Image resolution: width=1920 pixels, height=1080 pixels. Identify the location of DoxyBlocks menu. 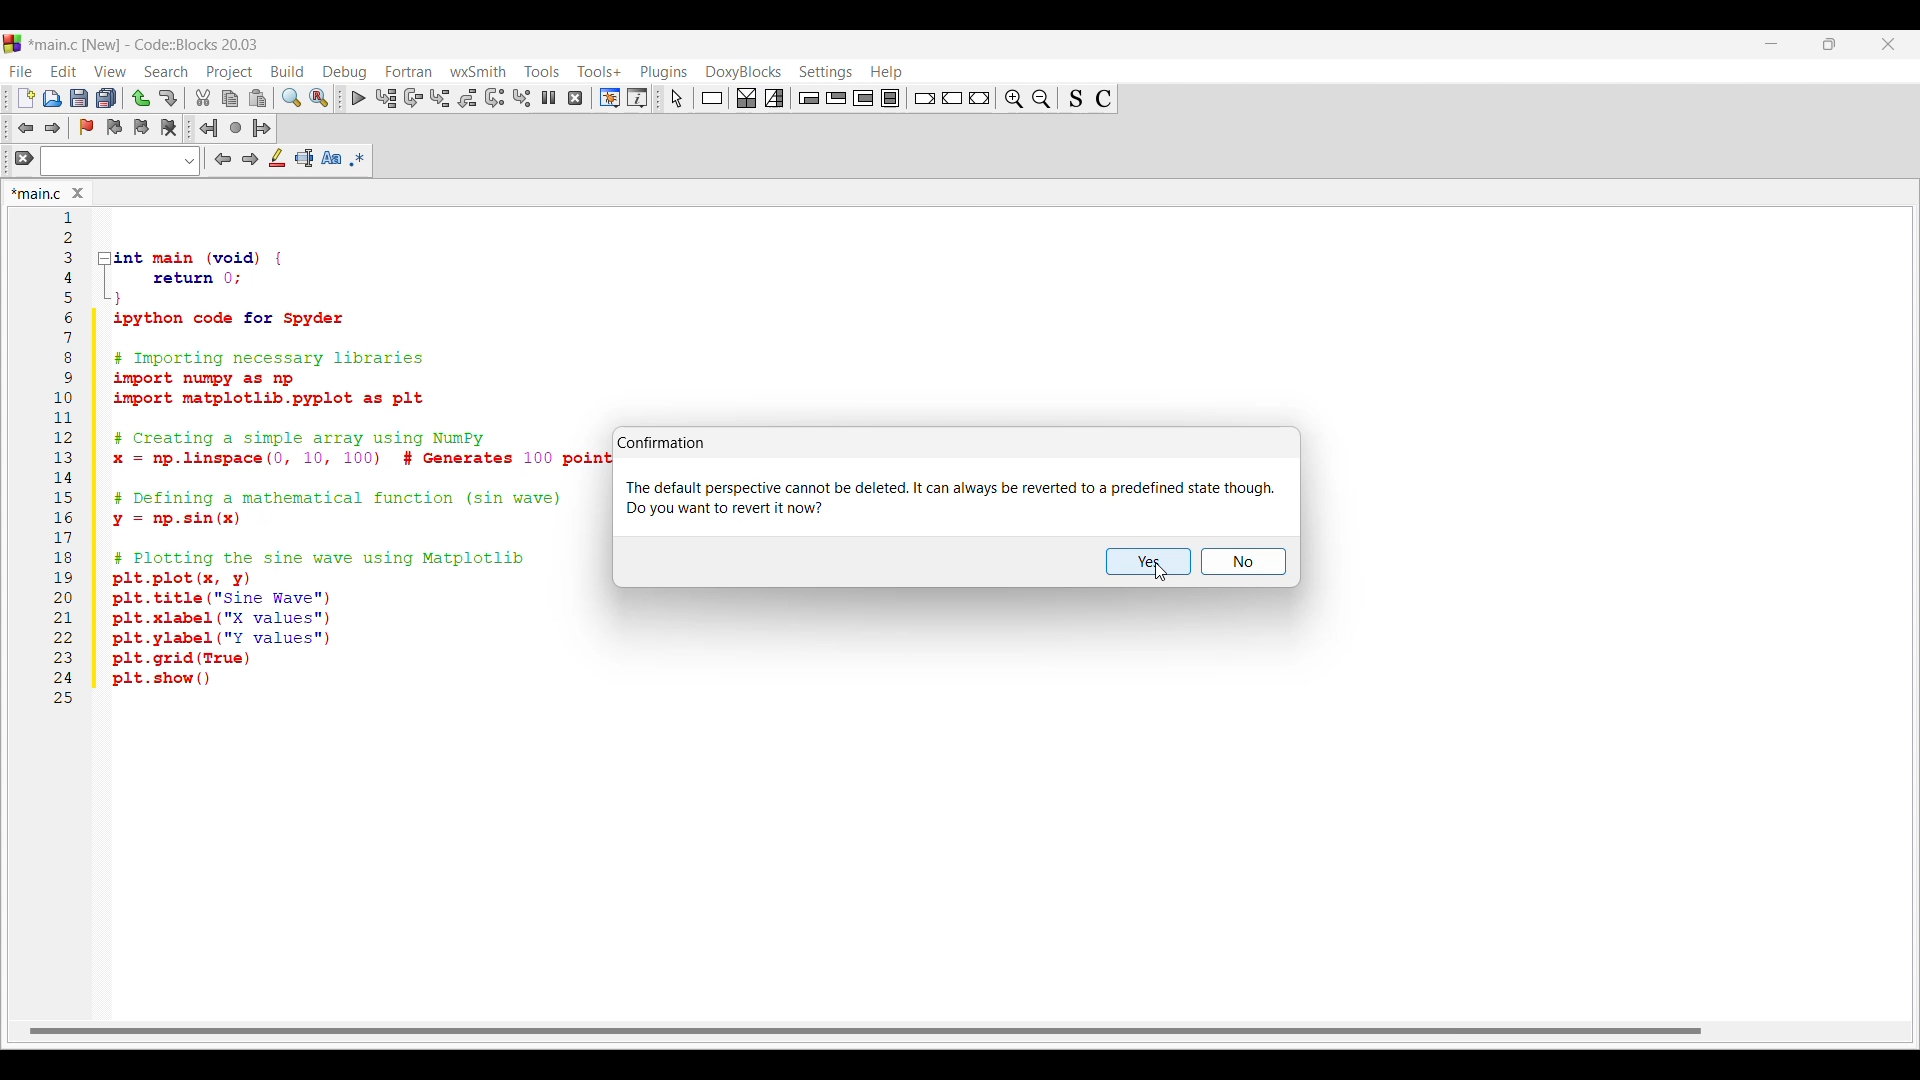
(744, 73).